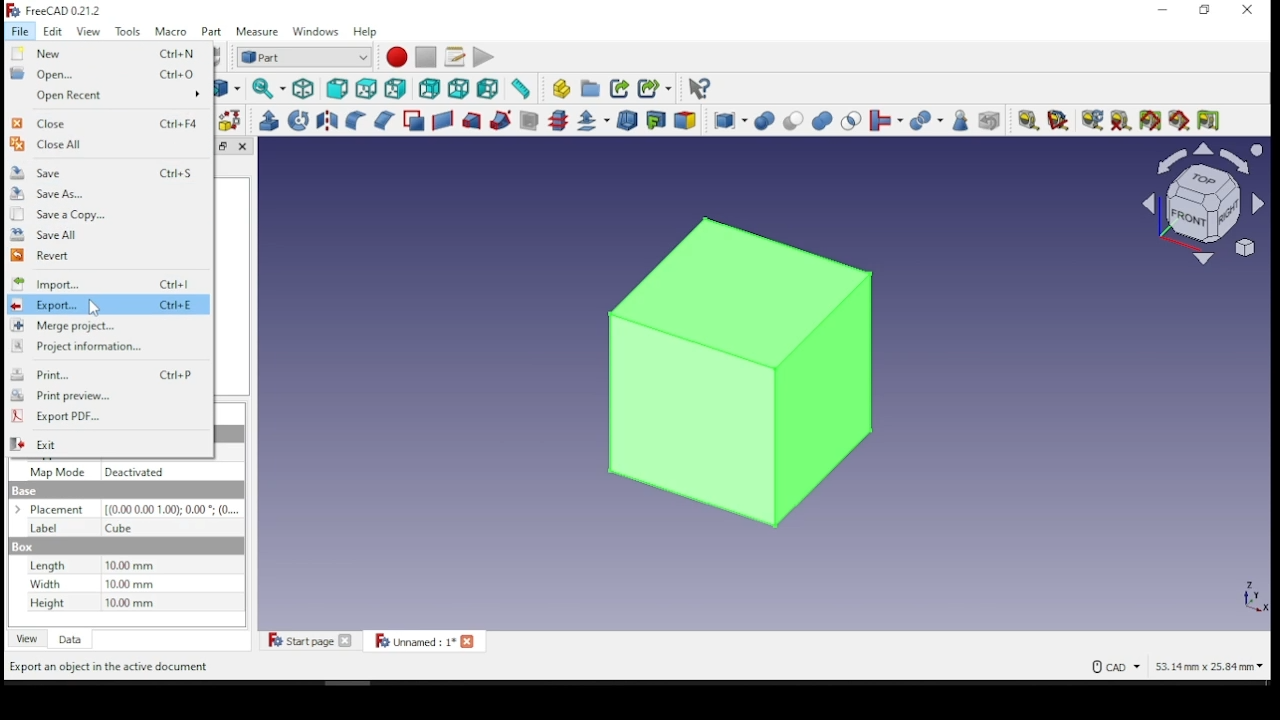  What do you see at coordinates (223, 148) in the screenshot?
I see `Window` at bounding box center [223, 148].